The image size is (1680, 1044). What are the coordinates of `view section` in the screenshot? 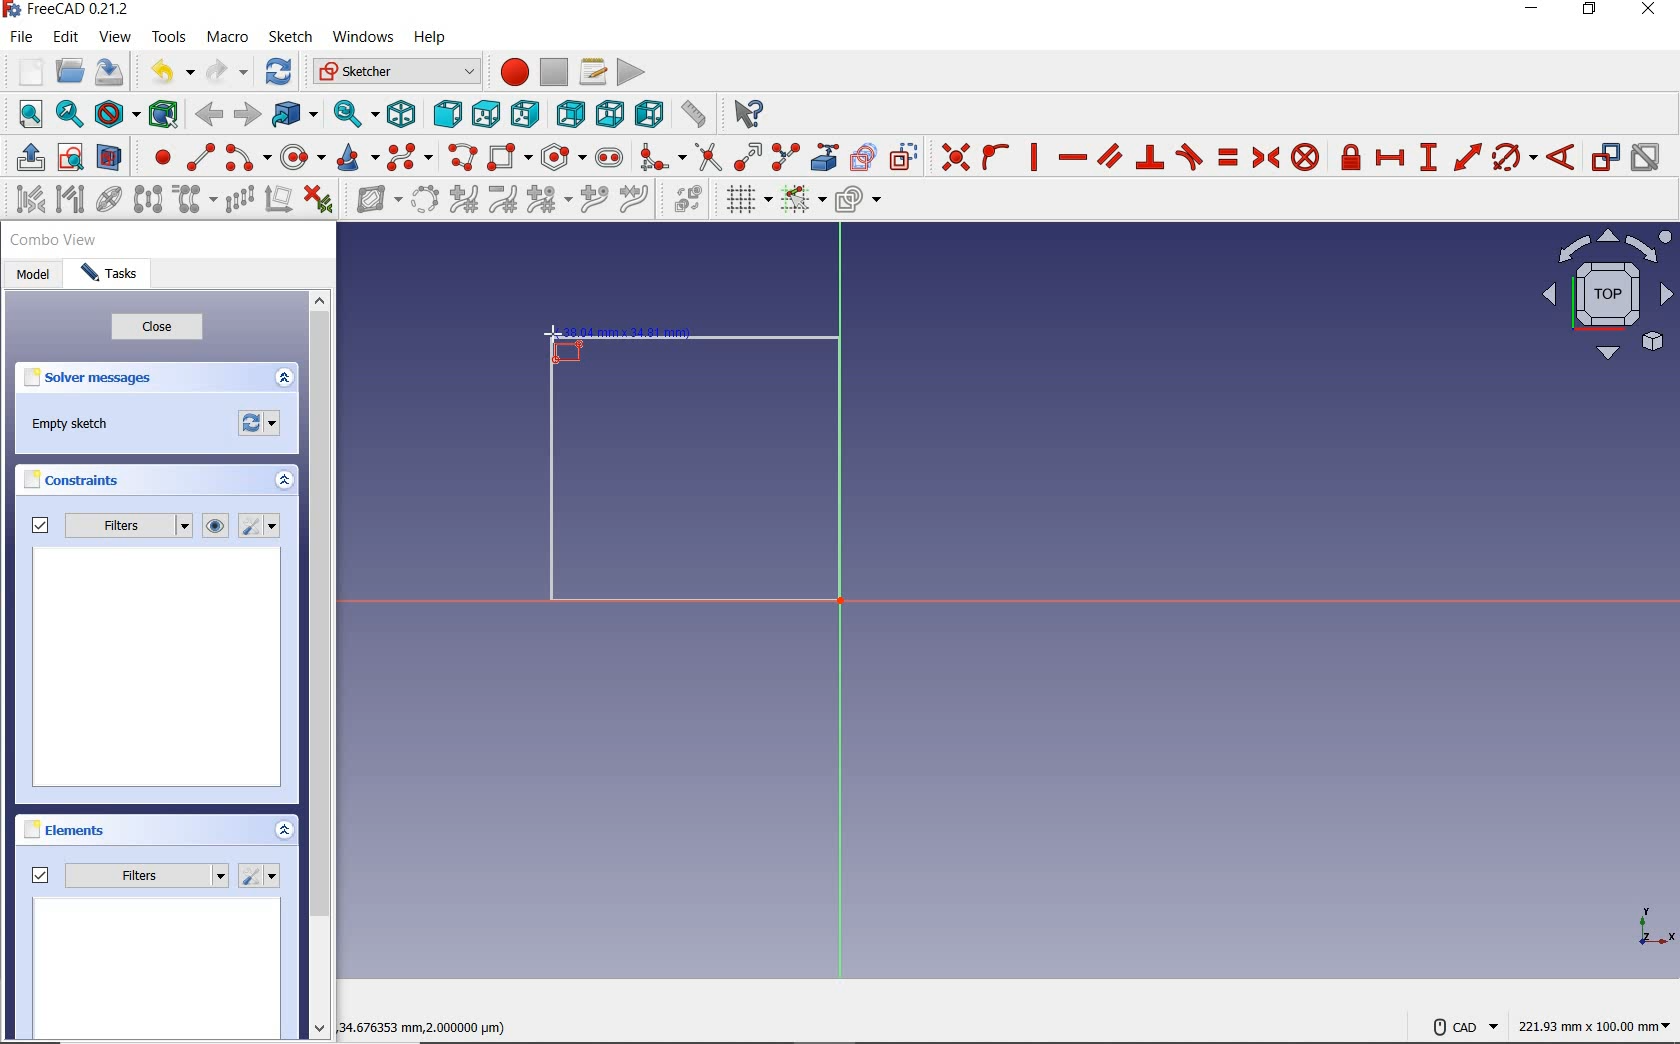 It's located at (113, 158).